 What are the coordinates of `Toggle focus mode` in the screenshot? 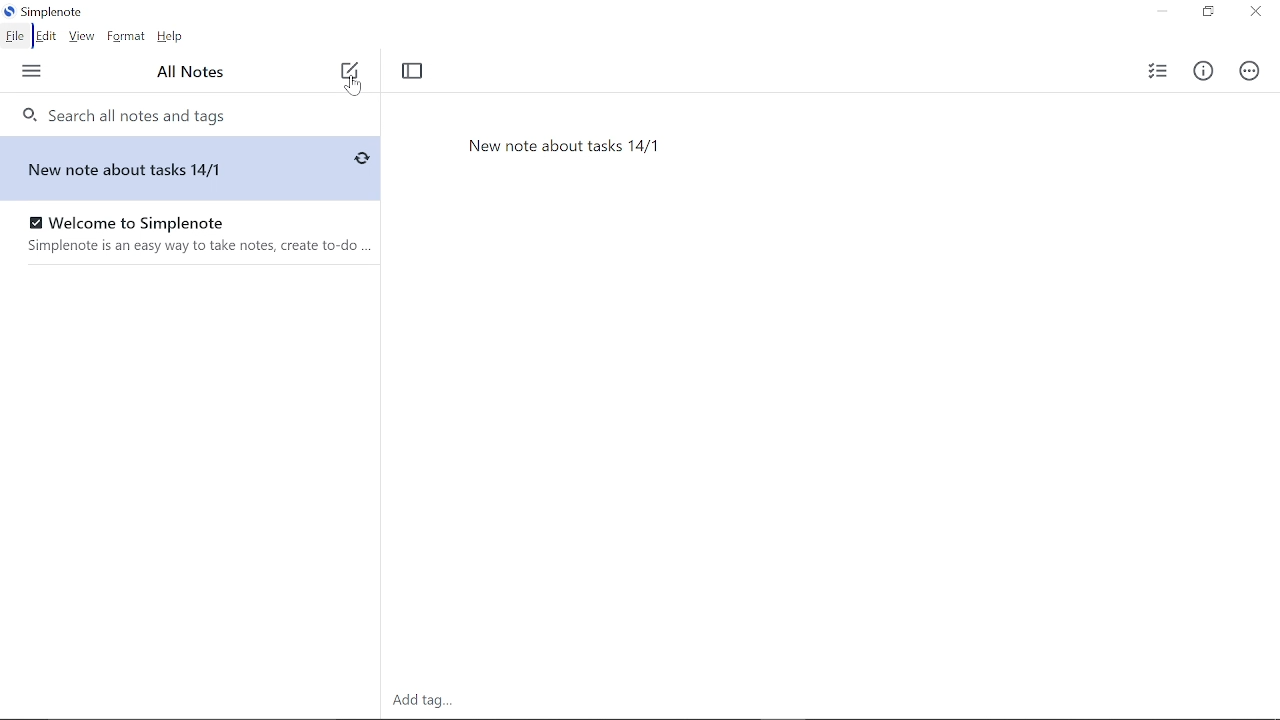 It's located at (414, 72).